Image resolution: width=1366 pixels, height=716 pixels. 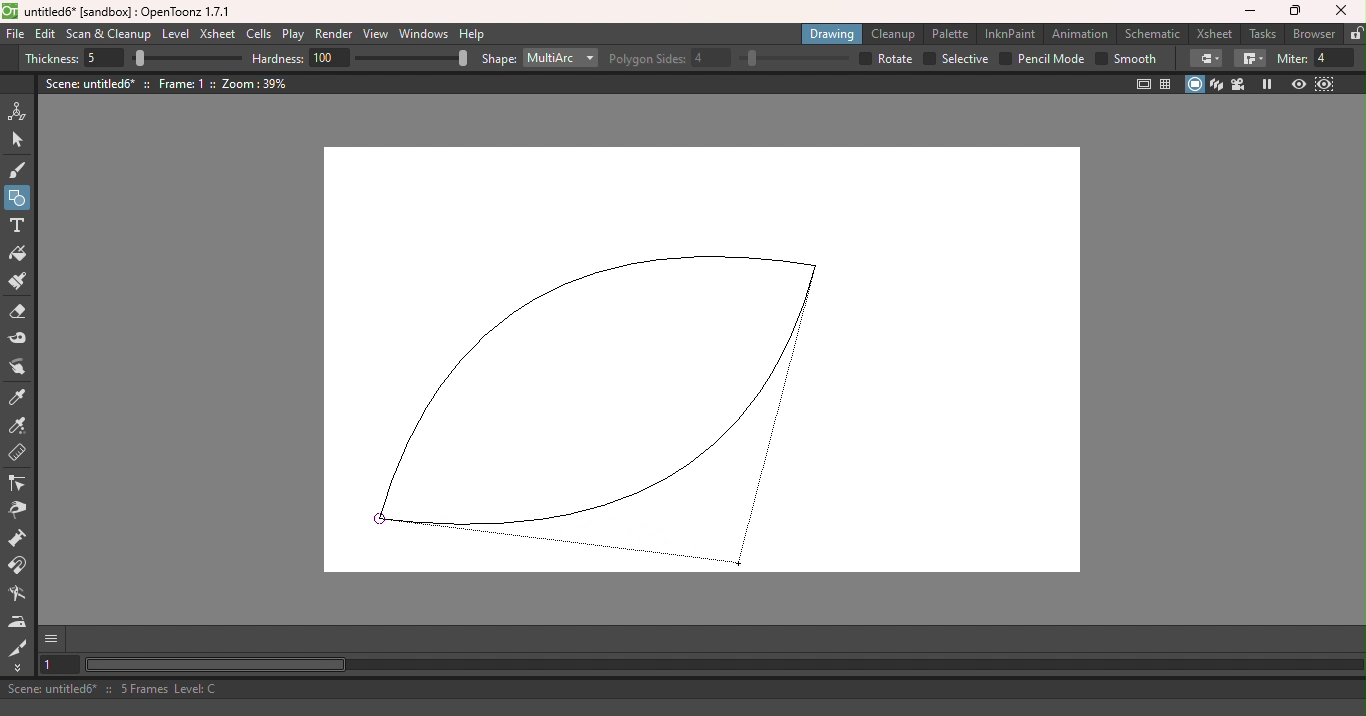 I want to click on Animate tool, so click(x=20, y=112).